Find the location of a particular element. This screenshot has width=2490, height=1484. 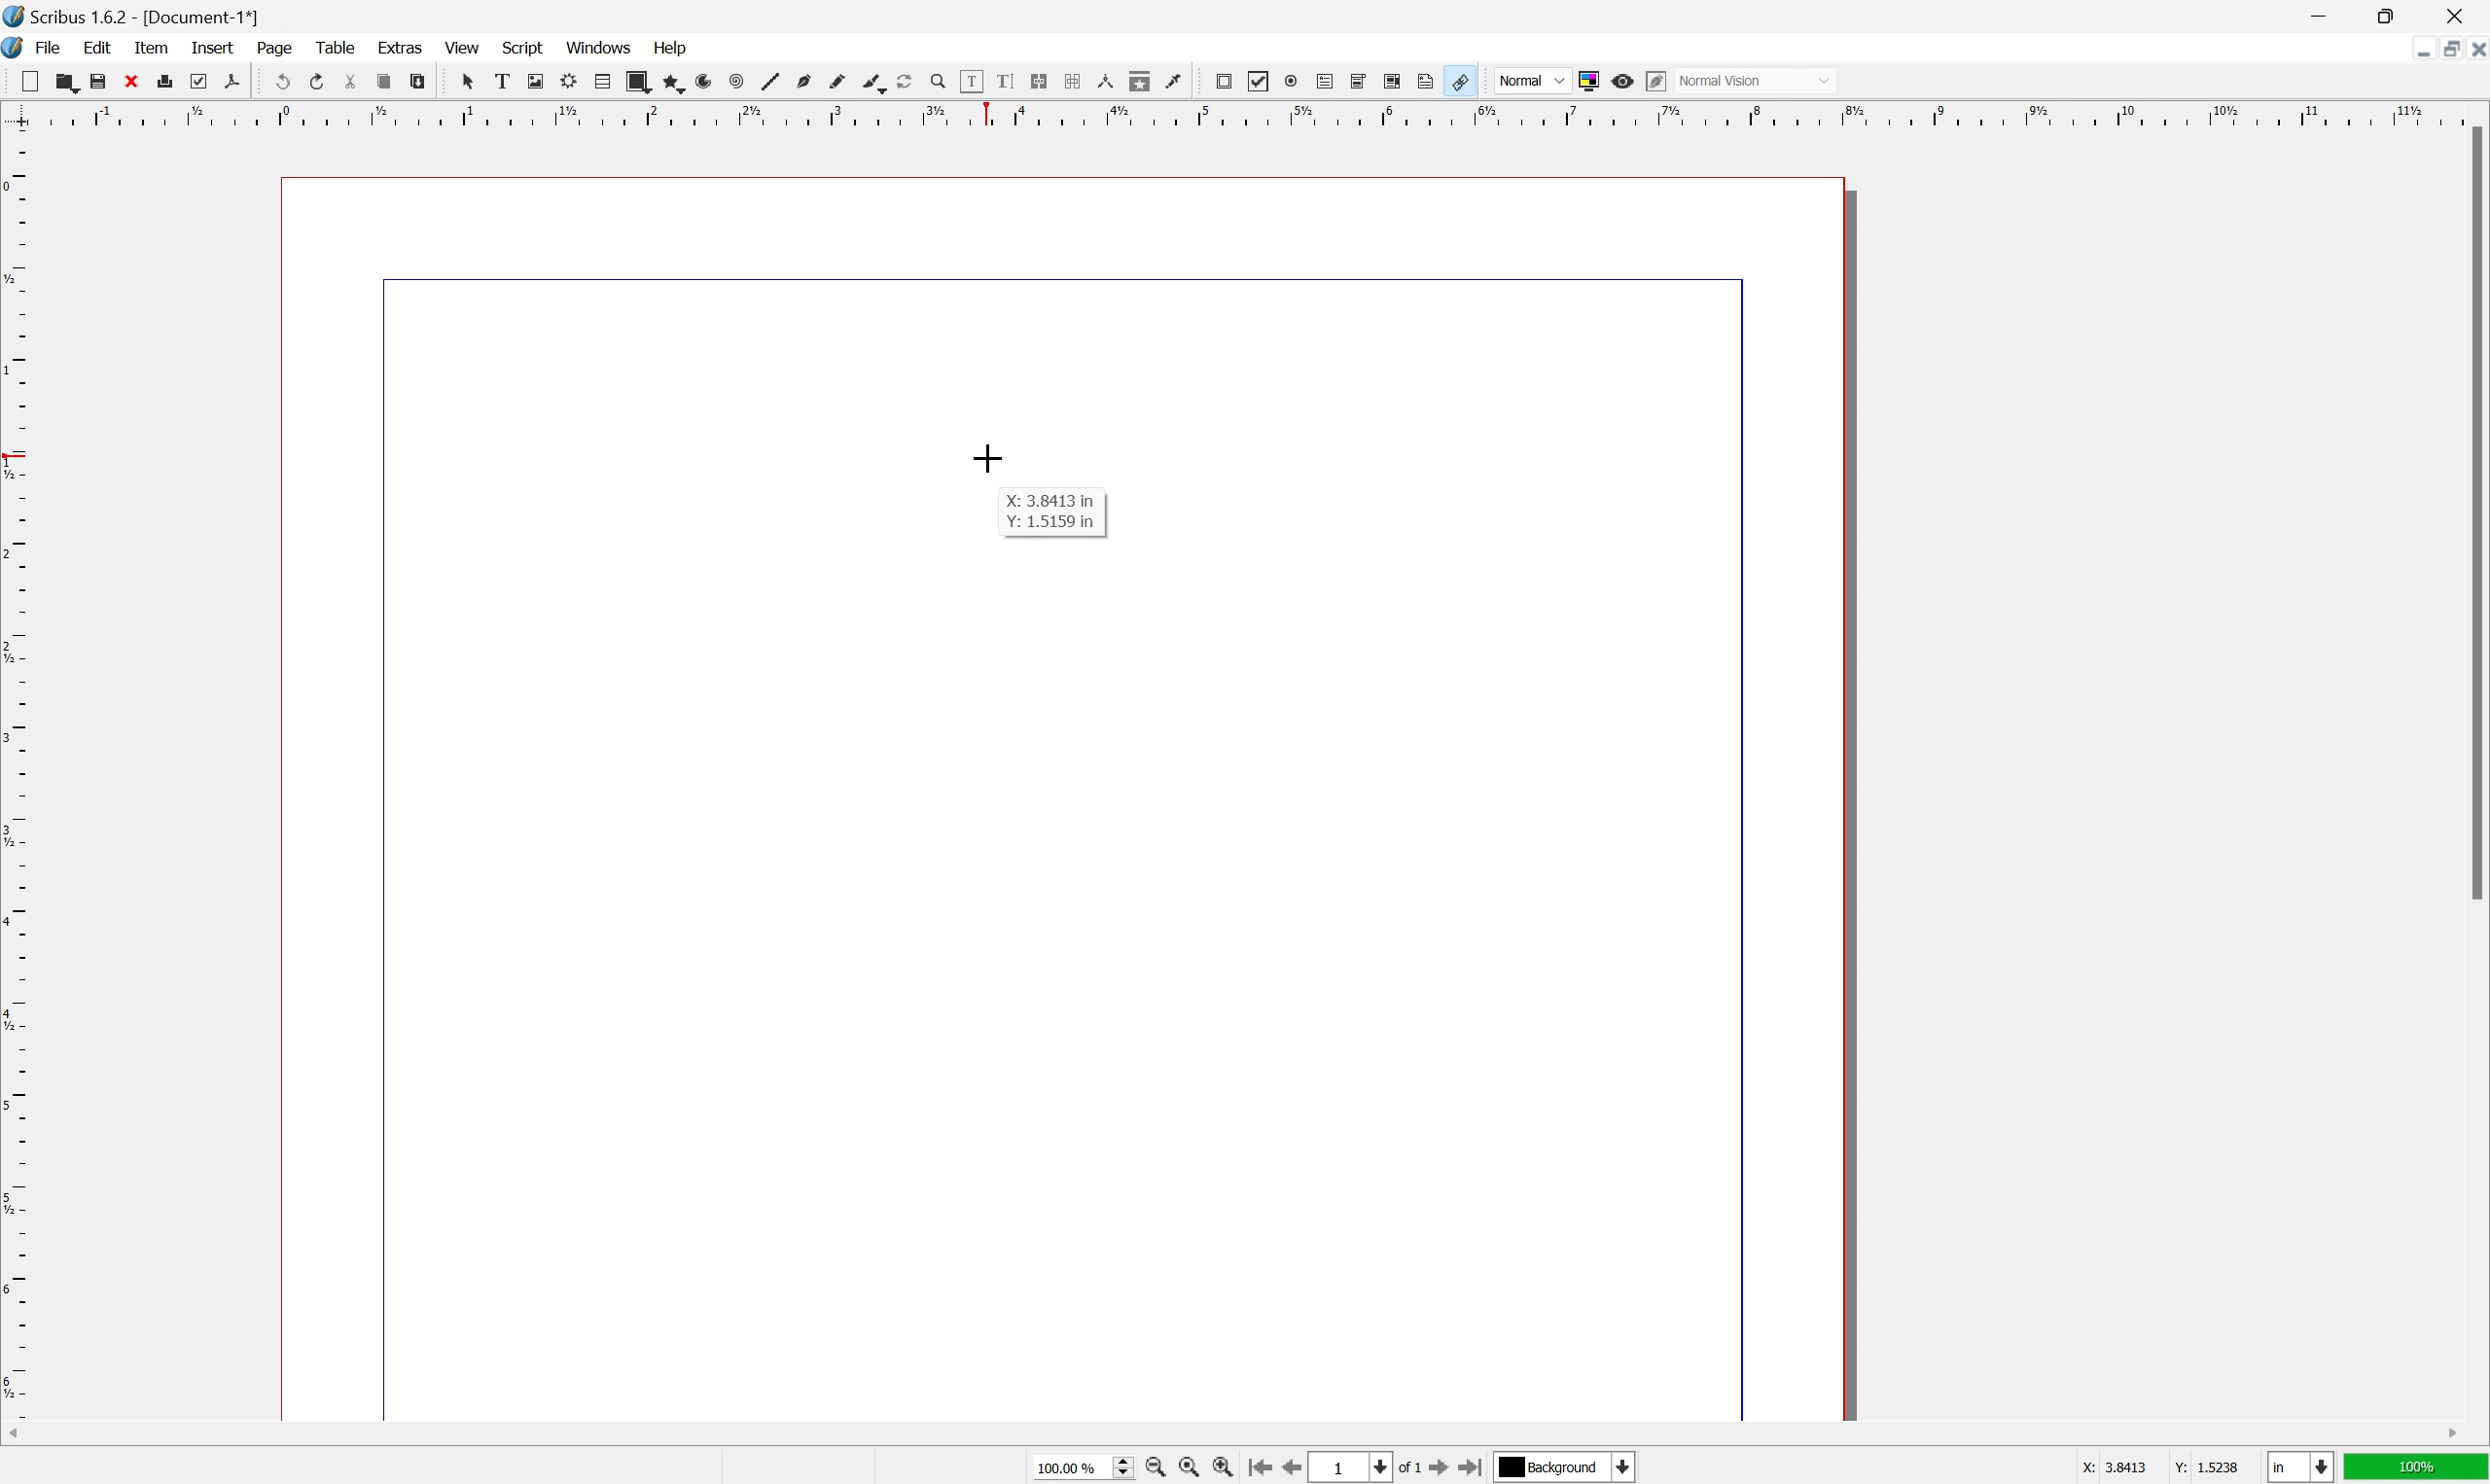

table is located at coordinates (602, 82).